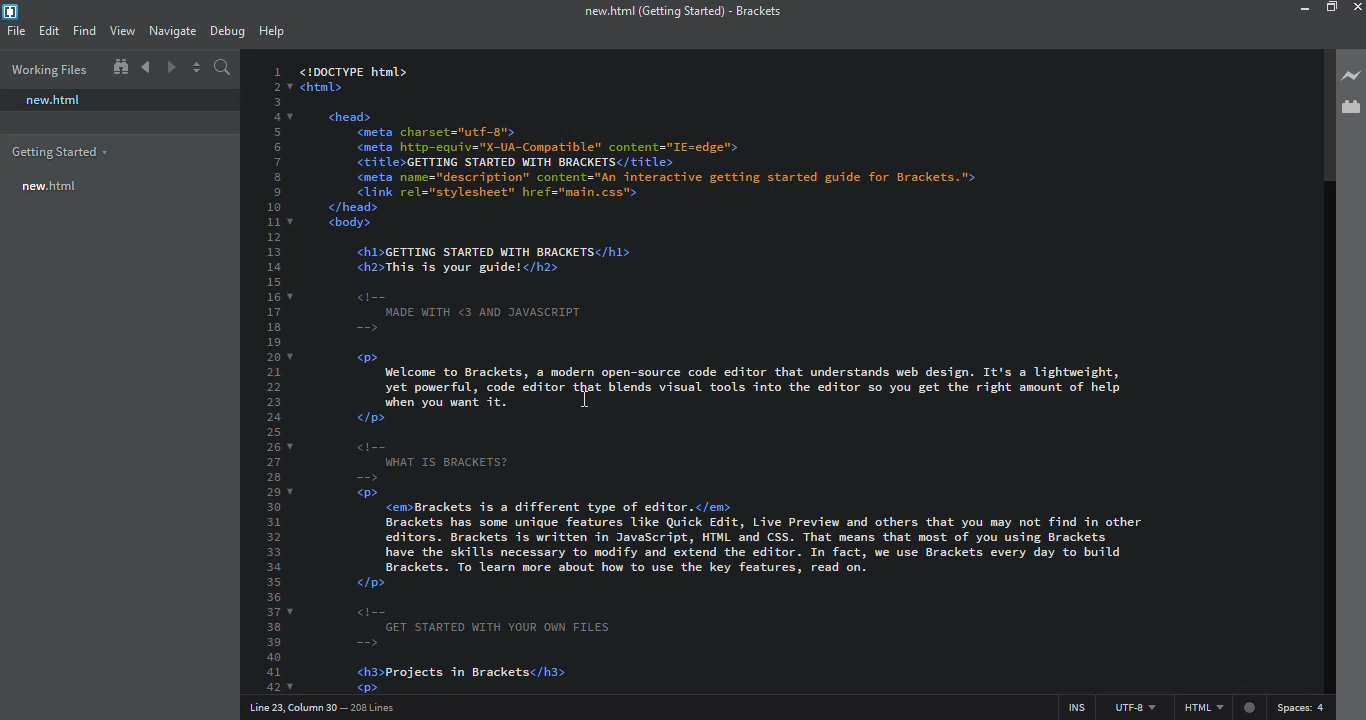  I want to click on new, so click(52, 188).